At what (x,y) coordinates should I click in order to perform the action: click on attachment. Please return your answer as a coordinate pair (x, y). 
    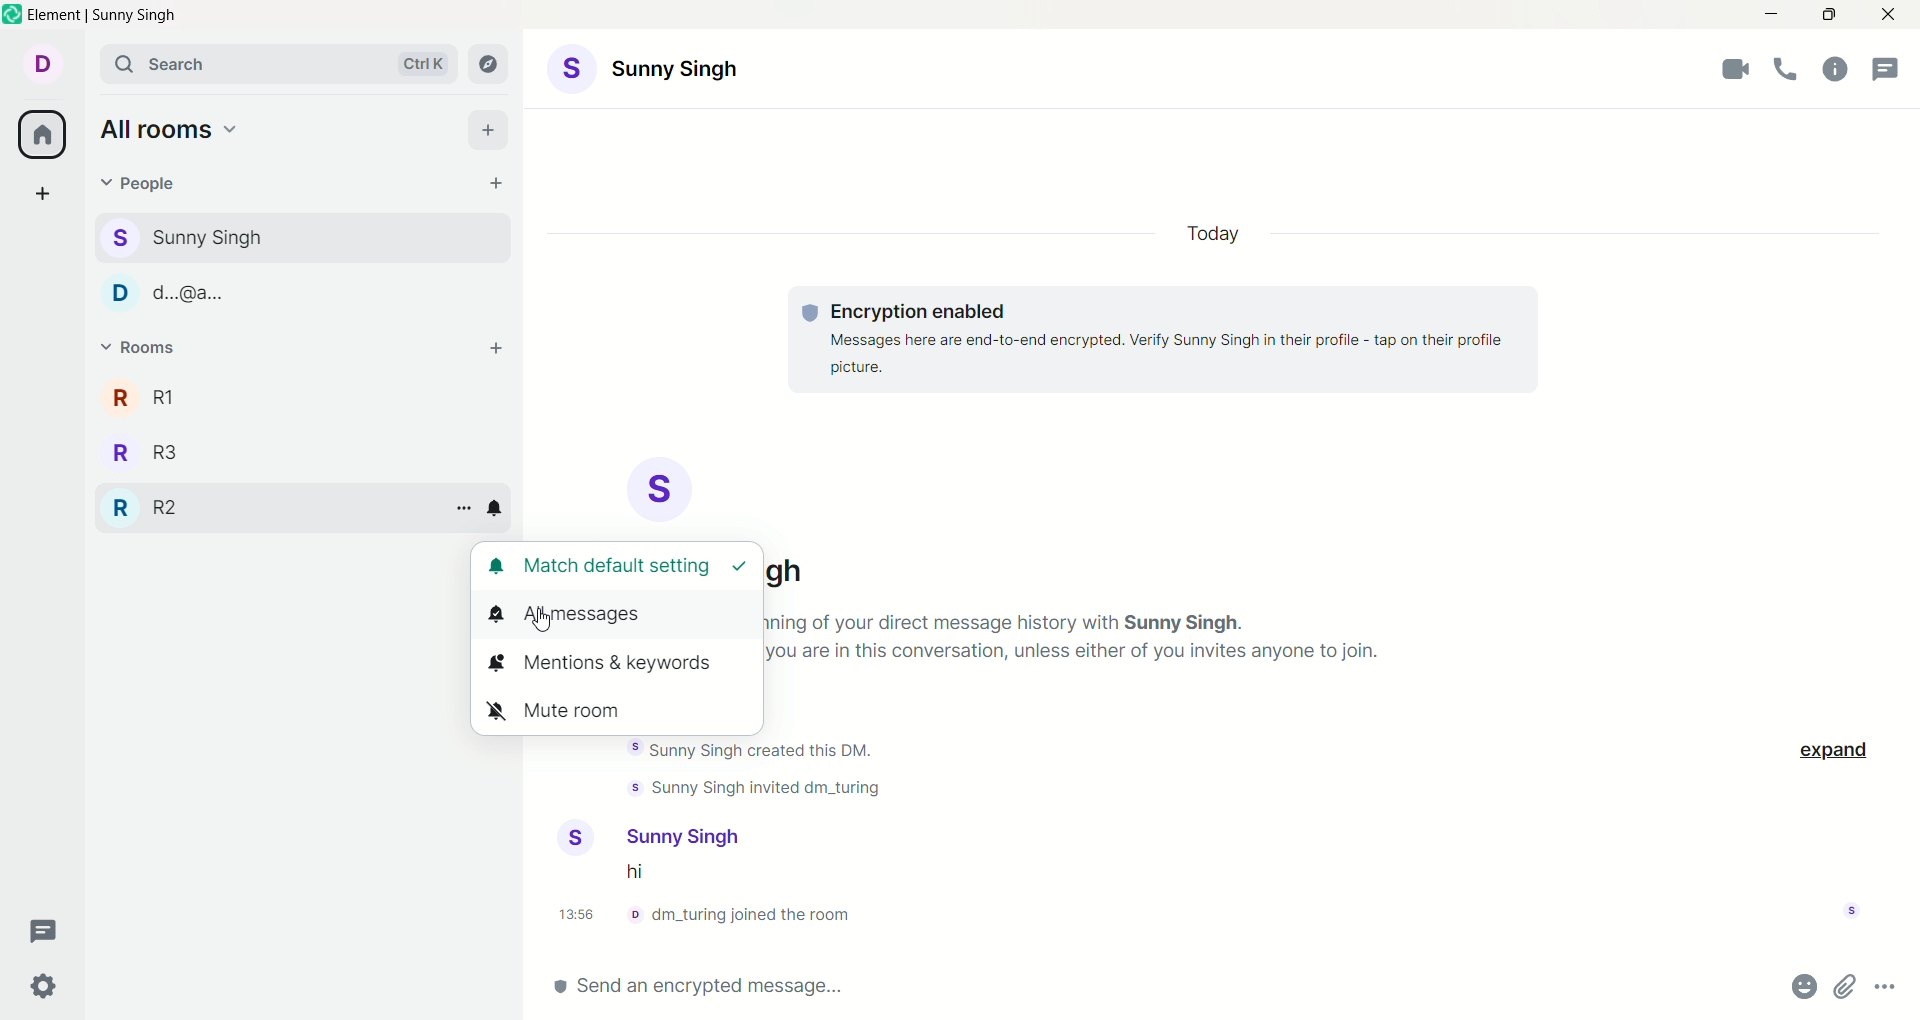
    Looking at the image, I should click on (1847, 986).